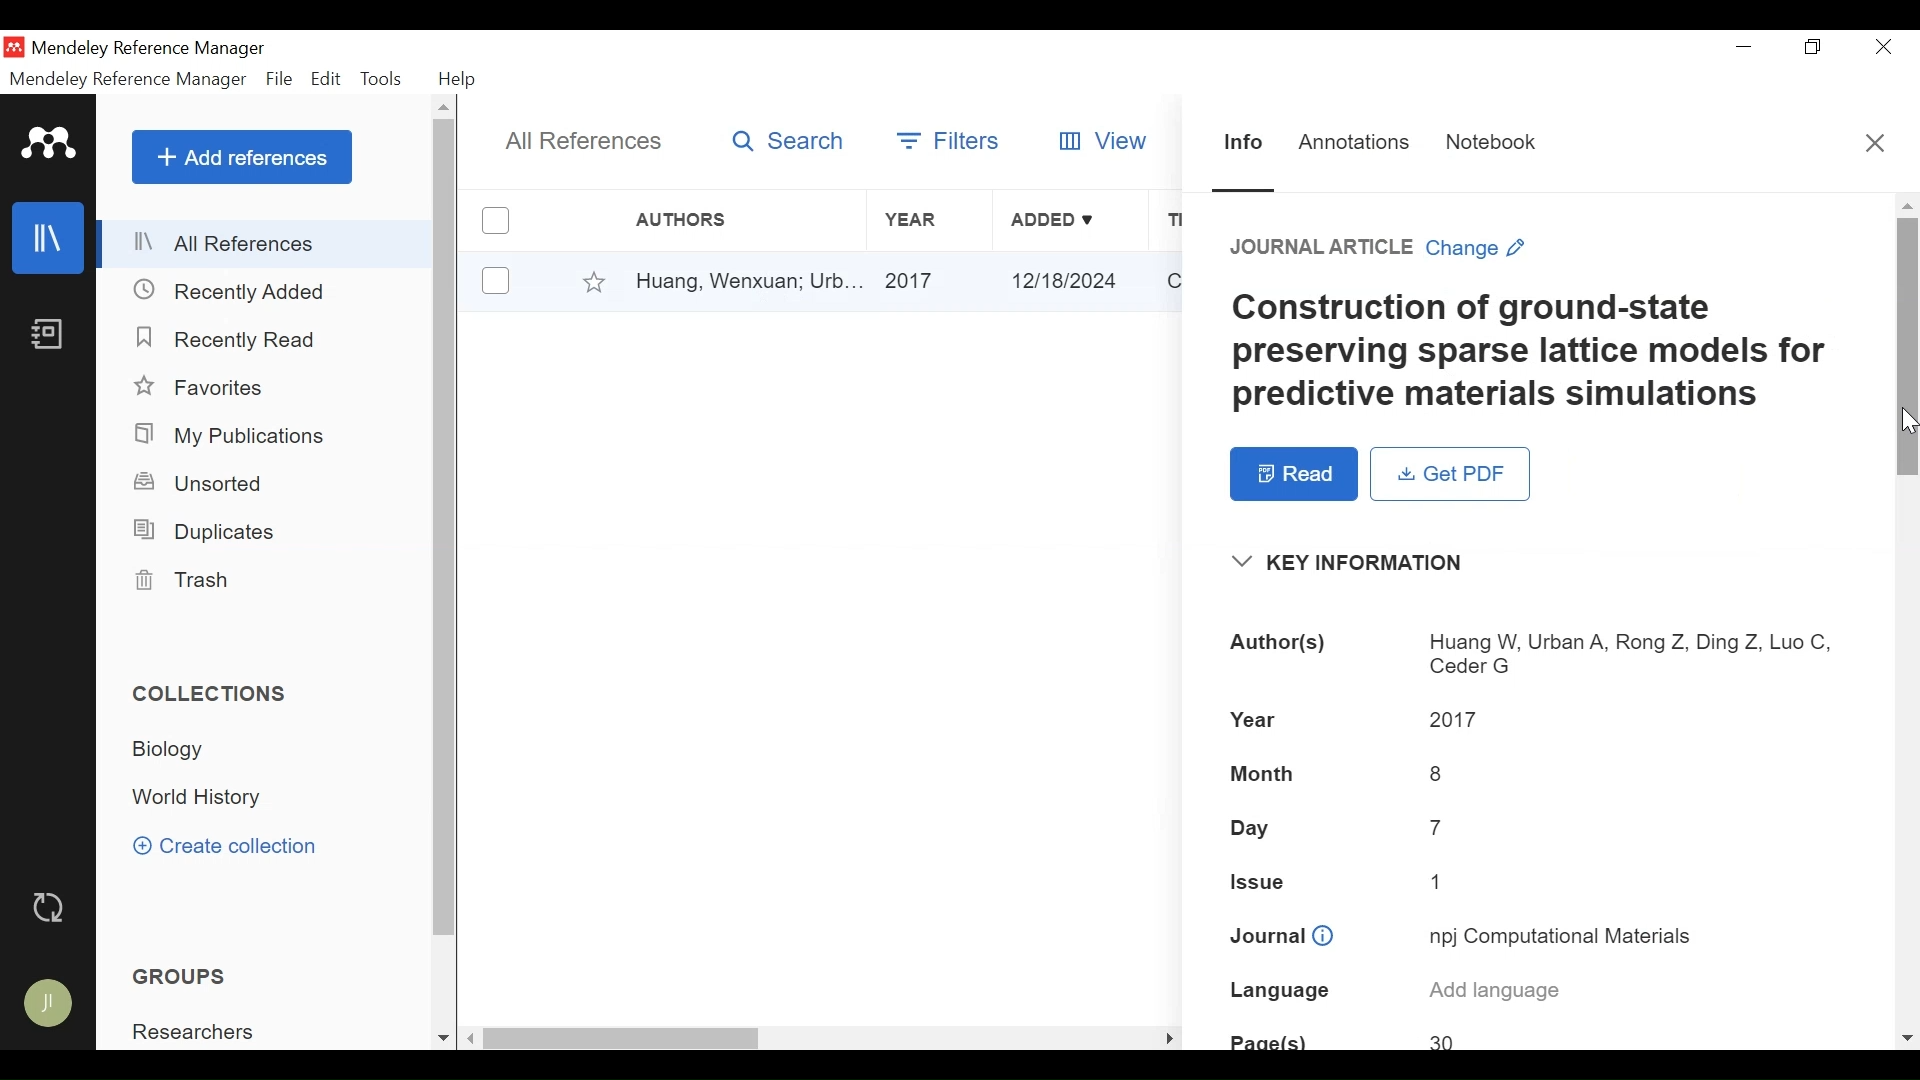 This screenshot has width=1920, height=1080. I want to click on 2017, so click(931, 282).